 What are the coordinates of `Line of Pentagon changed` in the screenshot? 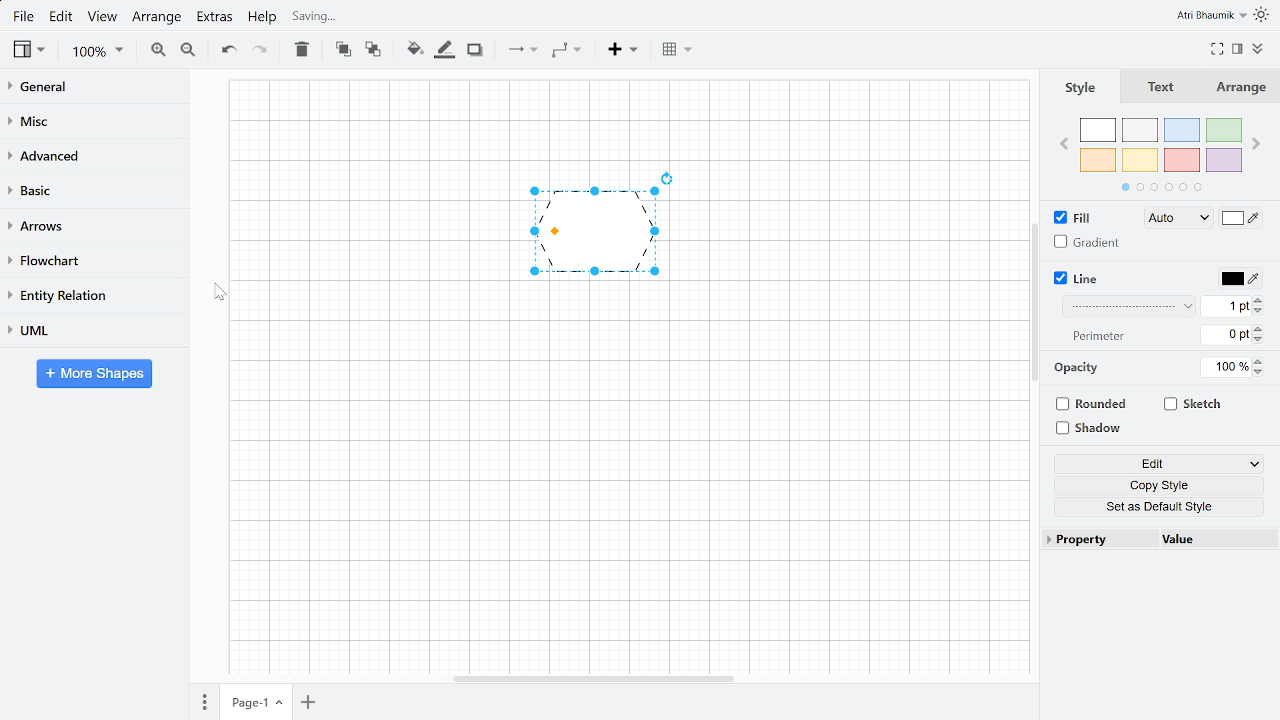 It's located at (595, 232).